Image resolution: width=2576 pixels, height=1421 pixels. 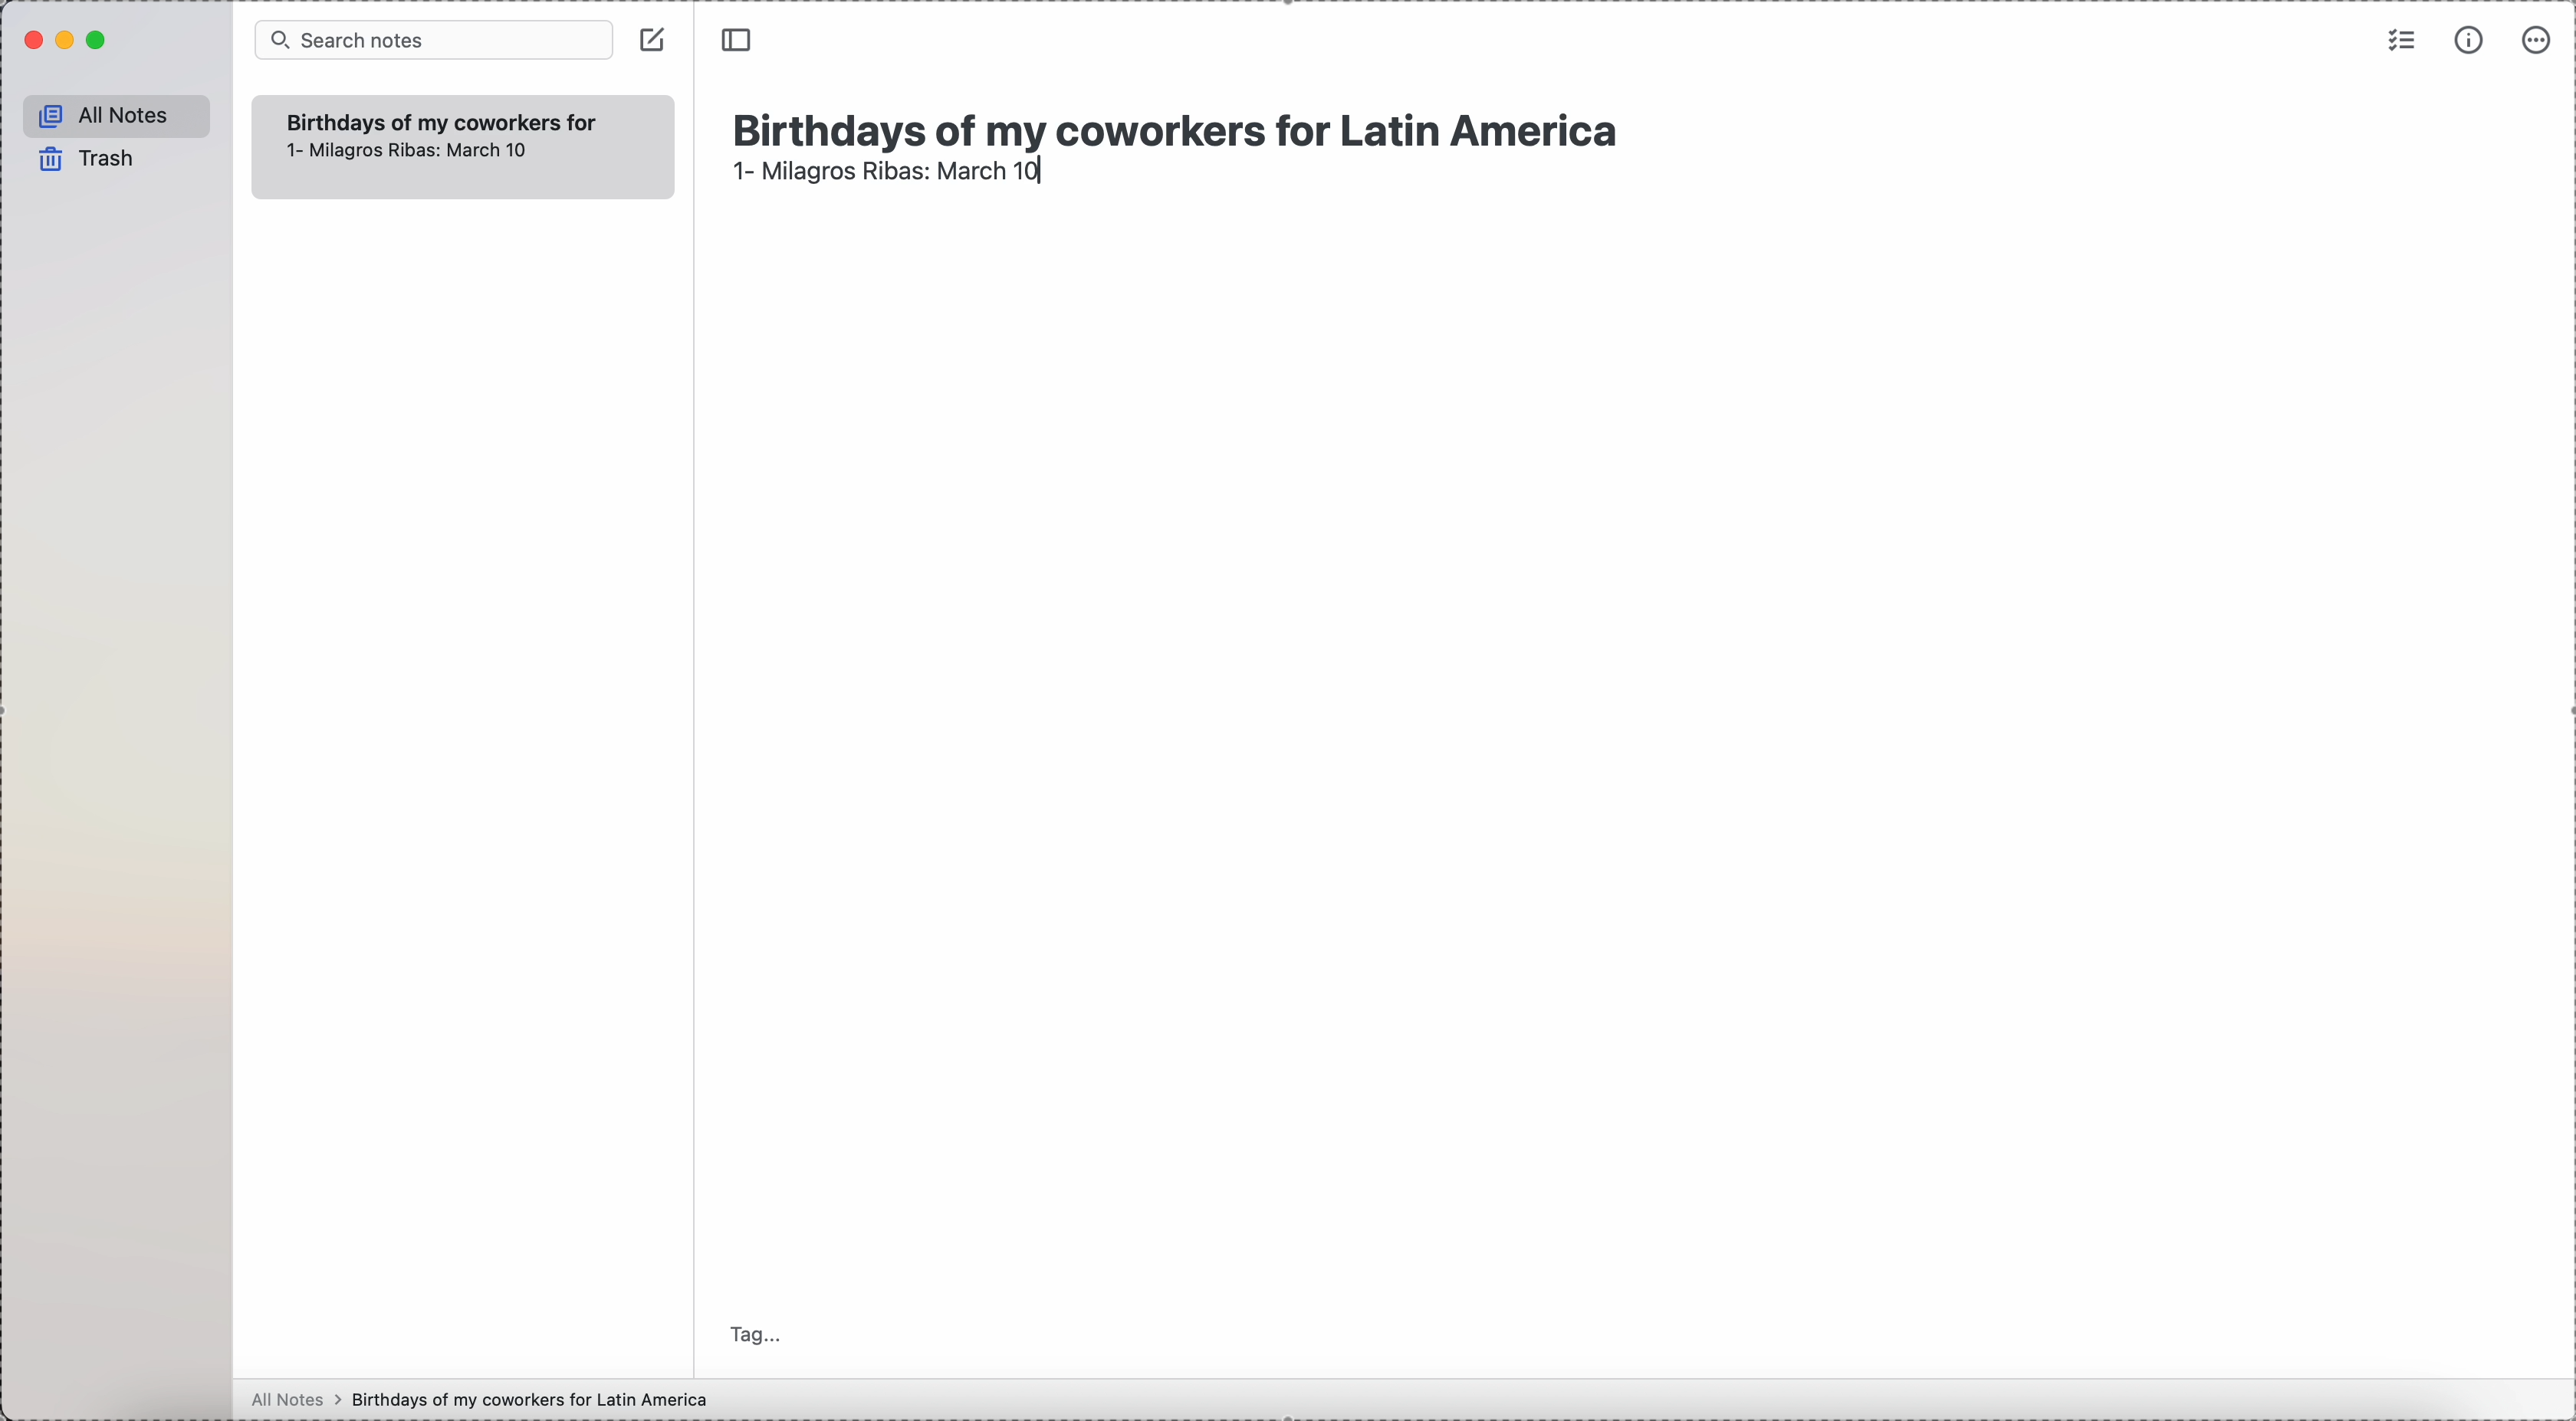 What do you see at coordinates (118, 112) in the screenshot?
I see `all notes` at bounding box center [118, 112].